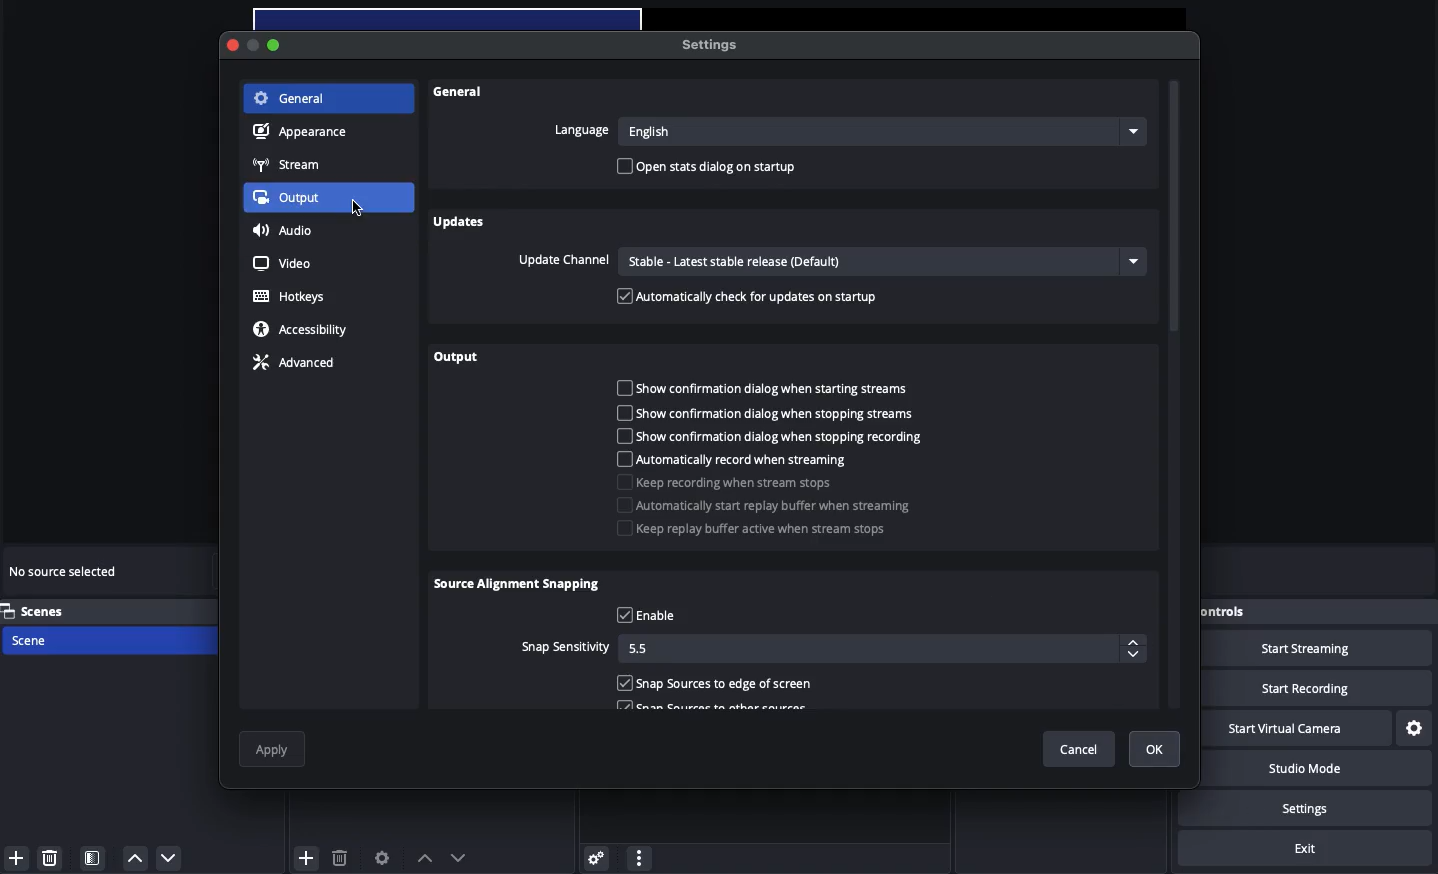 The width and height of the screenshot is (1438, 874). What do you see at coordinates (713, 167) in the screenshot?
I see `Open starts dialog on startup` at bounding box center [713, 167].